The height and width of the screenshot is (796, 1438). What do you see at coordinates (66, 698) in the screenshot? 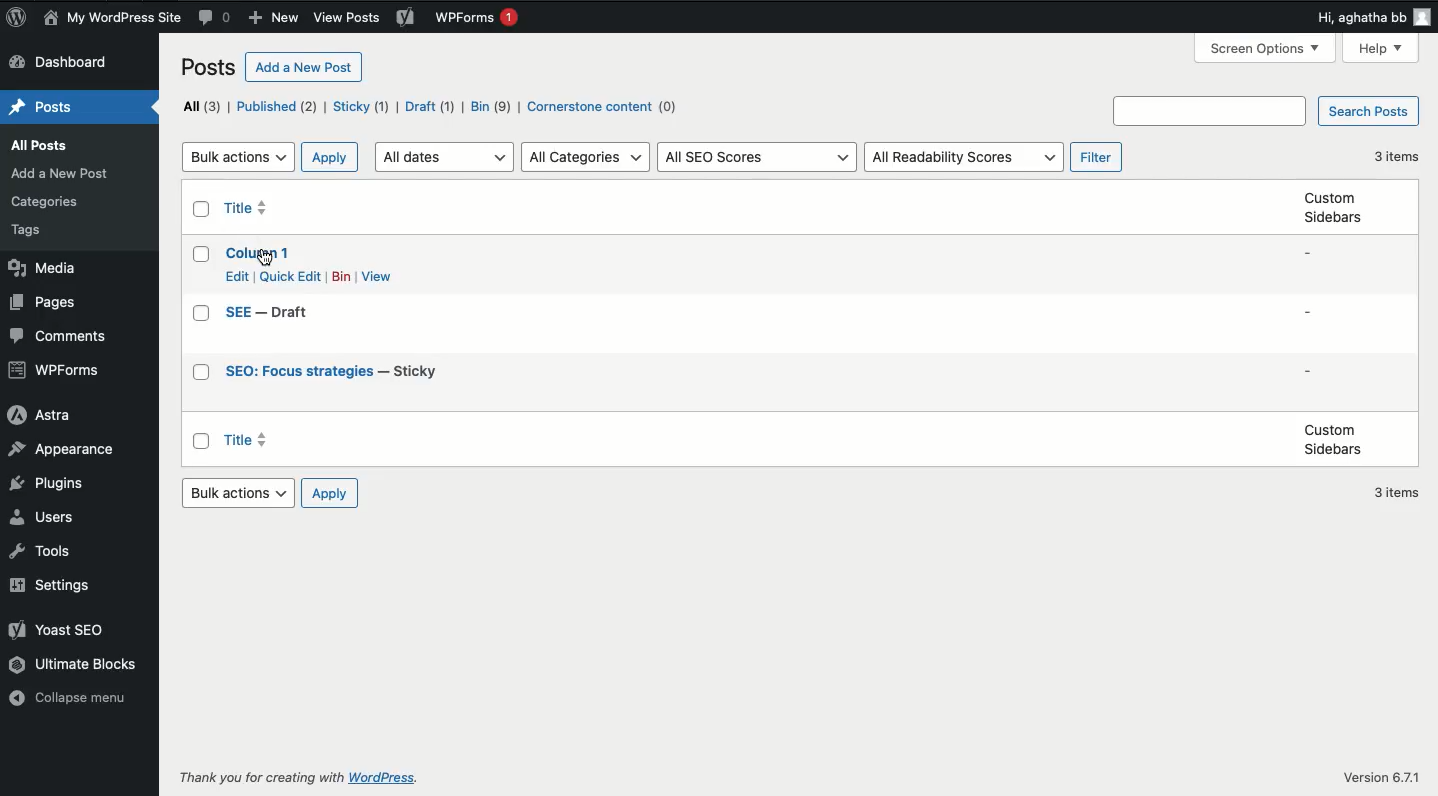
I see `Collapse menu` at bounding box center [66, 698].